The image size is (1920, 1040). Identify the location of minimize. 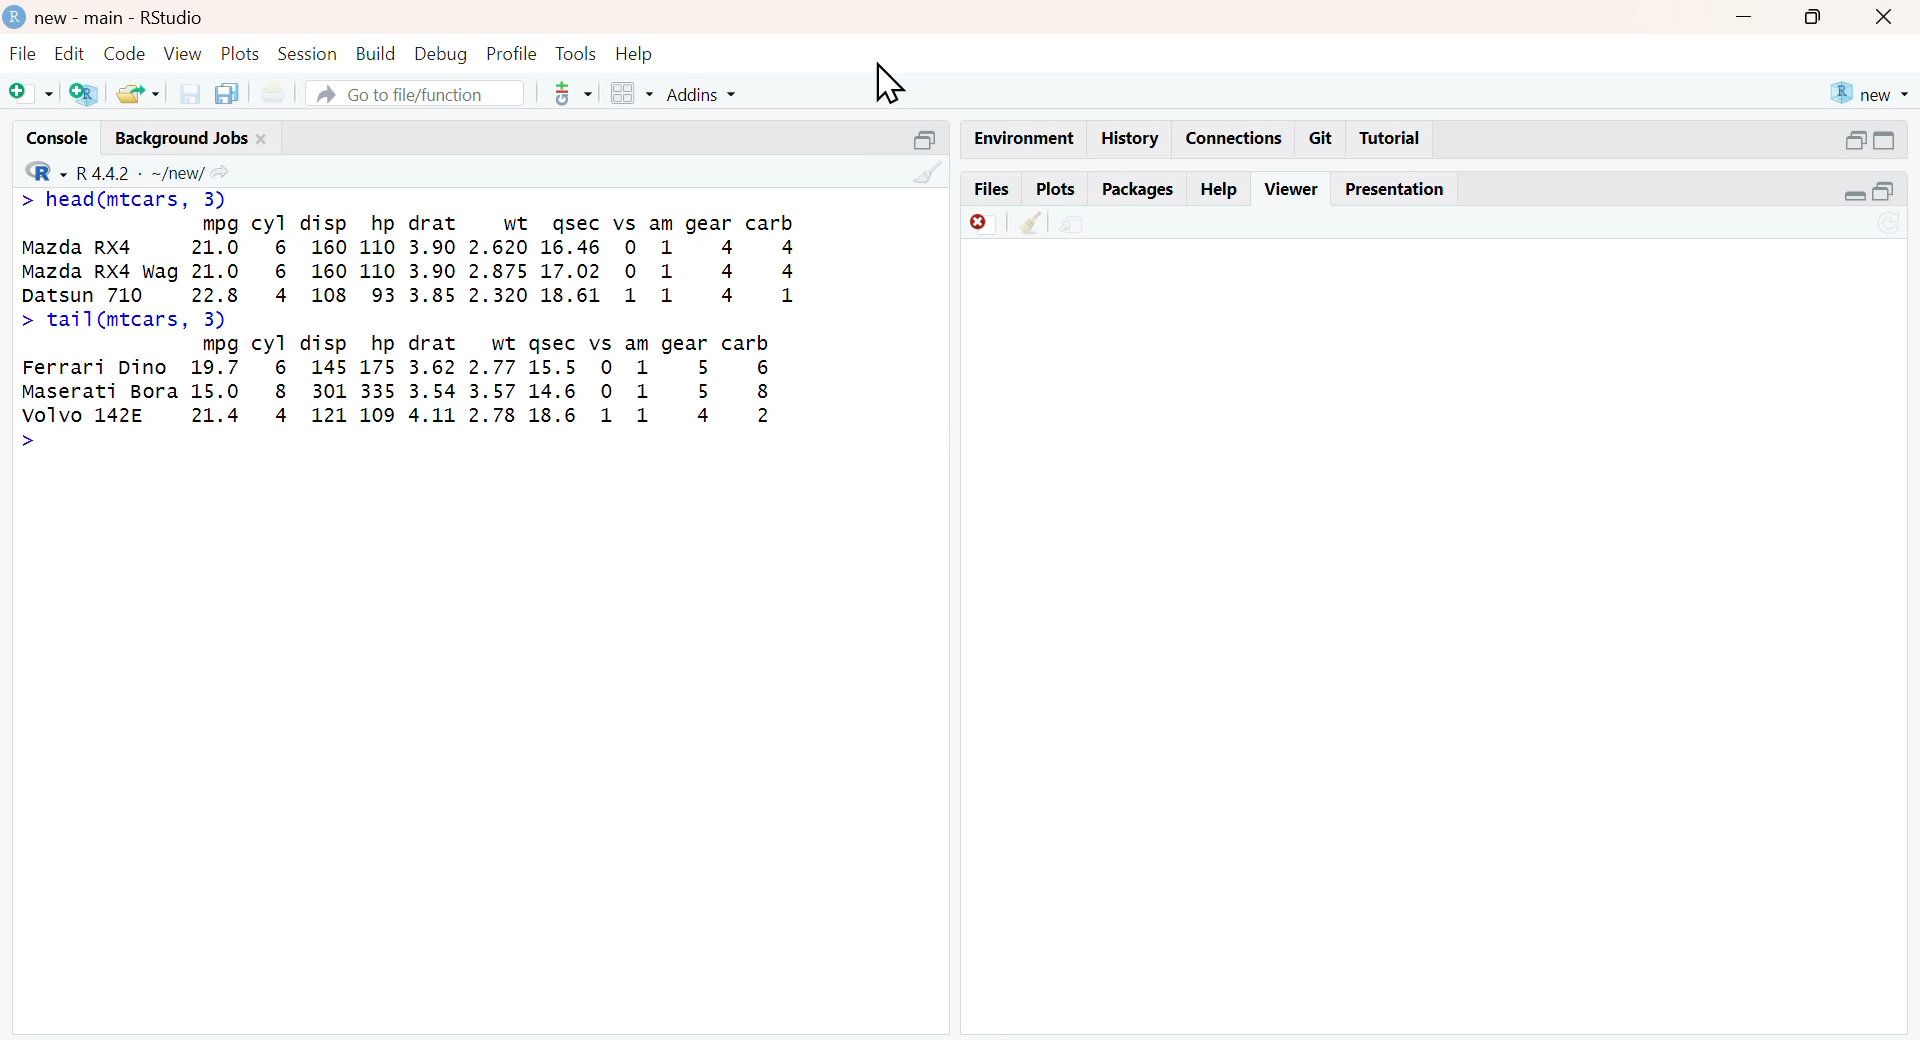
(1747, 17).